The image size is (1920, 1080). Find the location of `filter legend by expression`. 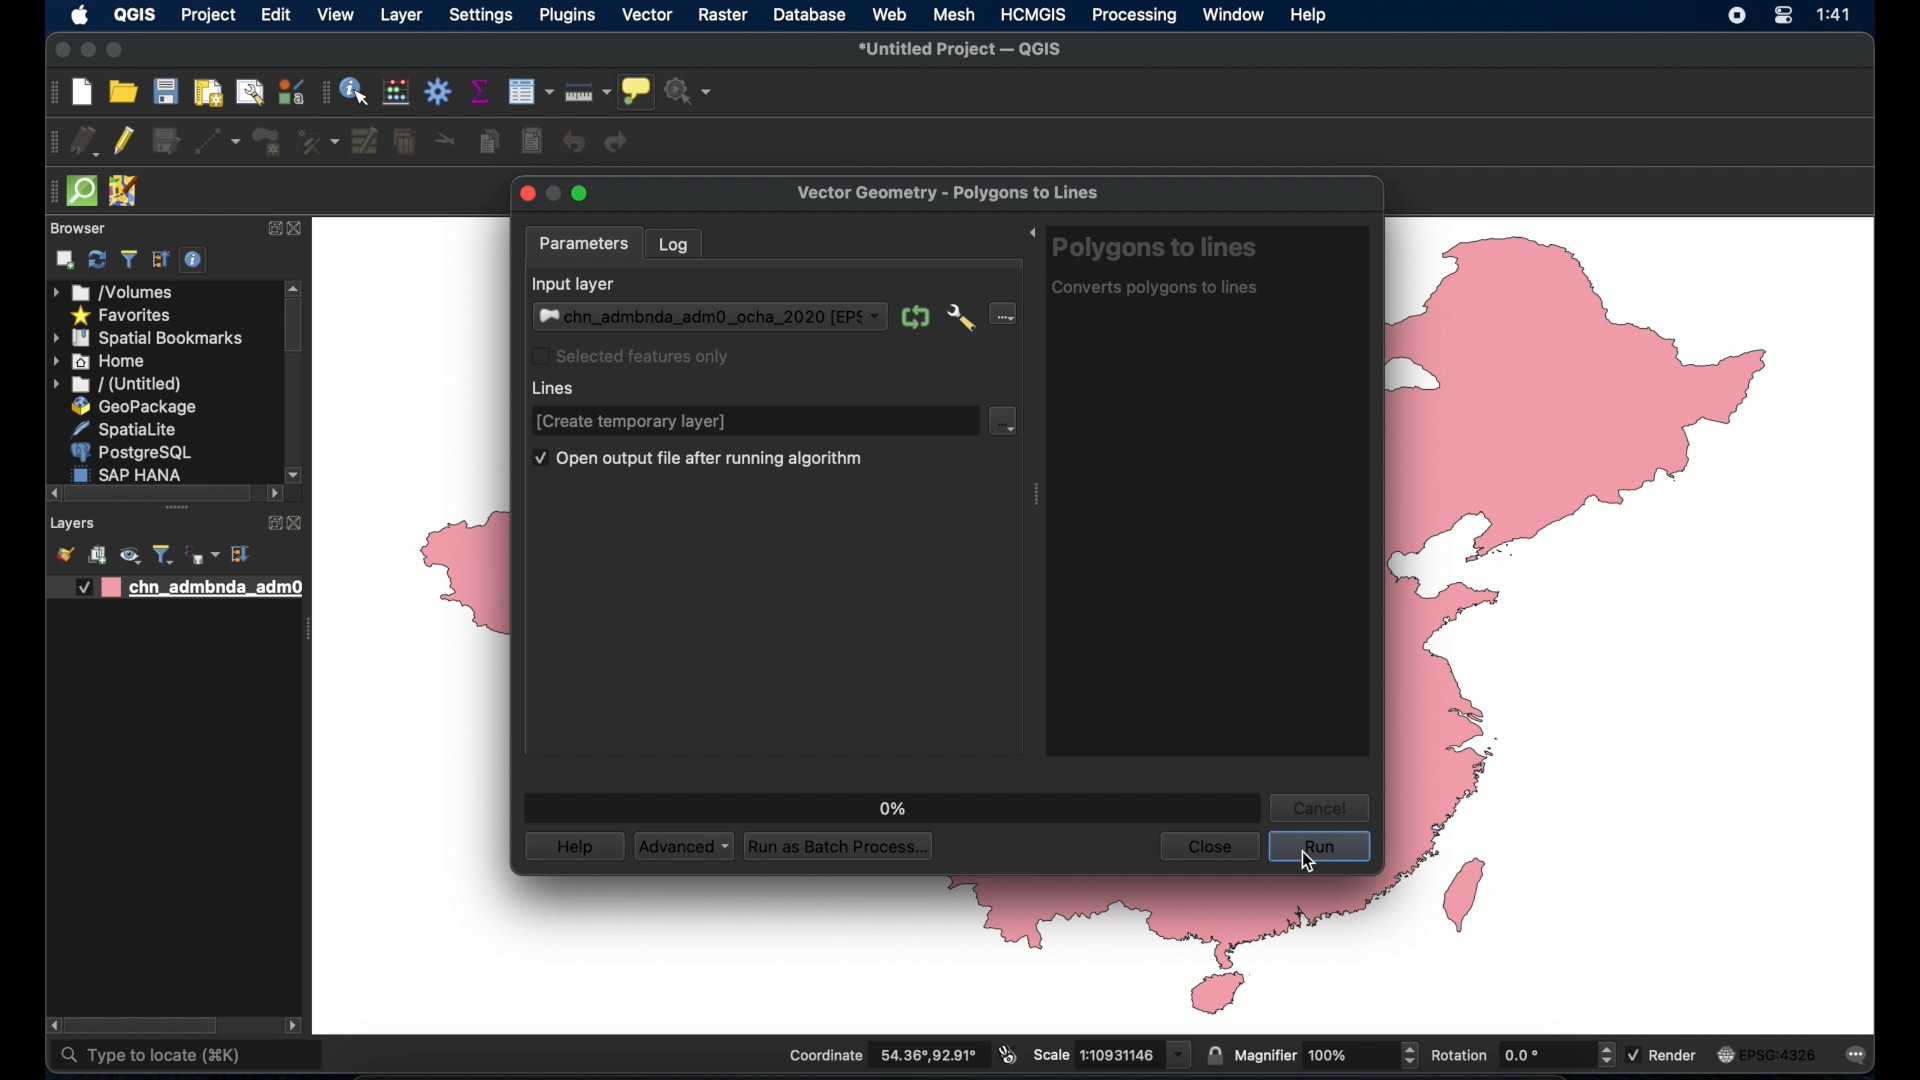

filter legend by expression is located at coordinates (201, 555).